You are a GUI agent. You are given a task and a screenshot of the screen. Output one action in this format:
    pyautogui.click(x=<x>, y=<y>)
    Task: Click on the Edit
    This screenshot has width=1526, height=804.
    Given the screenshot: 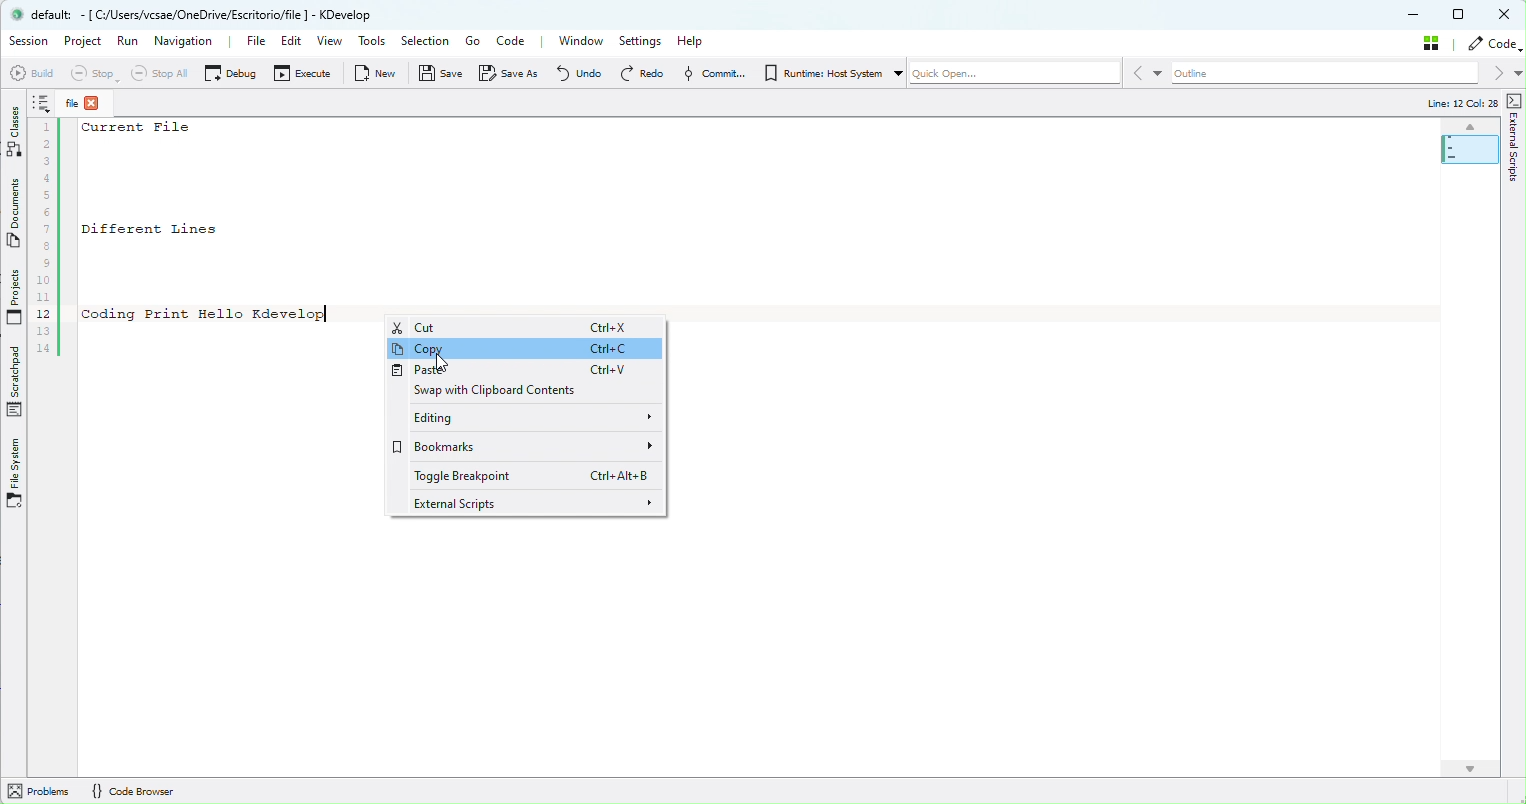 What is the action you would take?
    pyautogui.click(x=296, y=40)
    